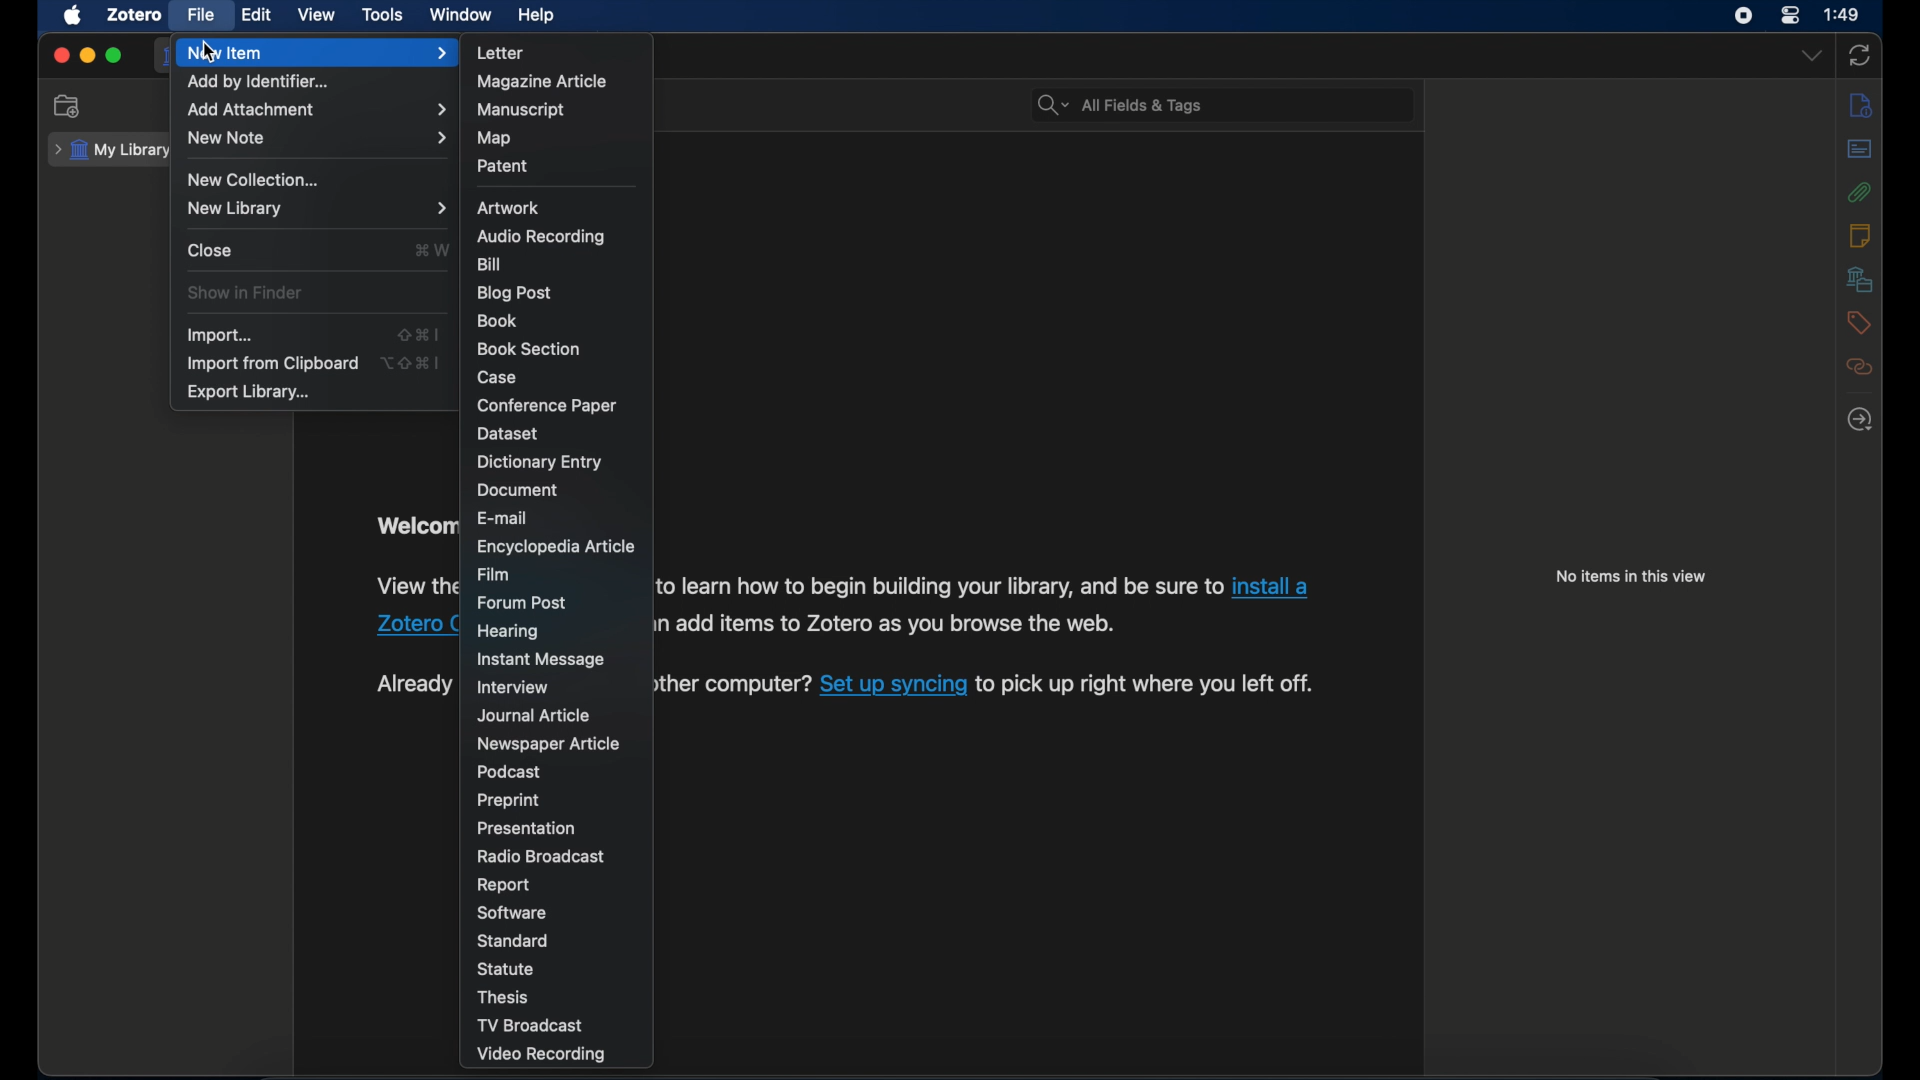 This screenshot has height=1080, width=1920. Describe the element at coordinates (516, 293) in the screenshot. I see `blog post` at that location.